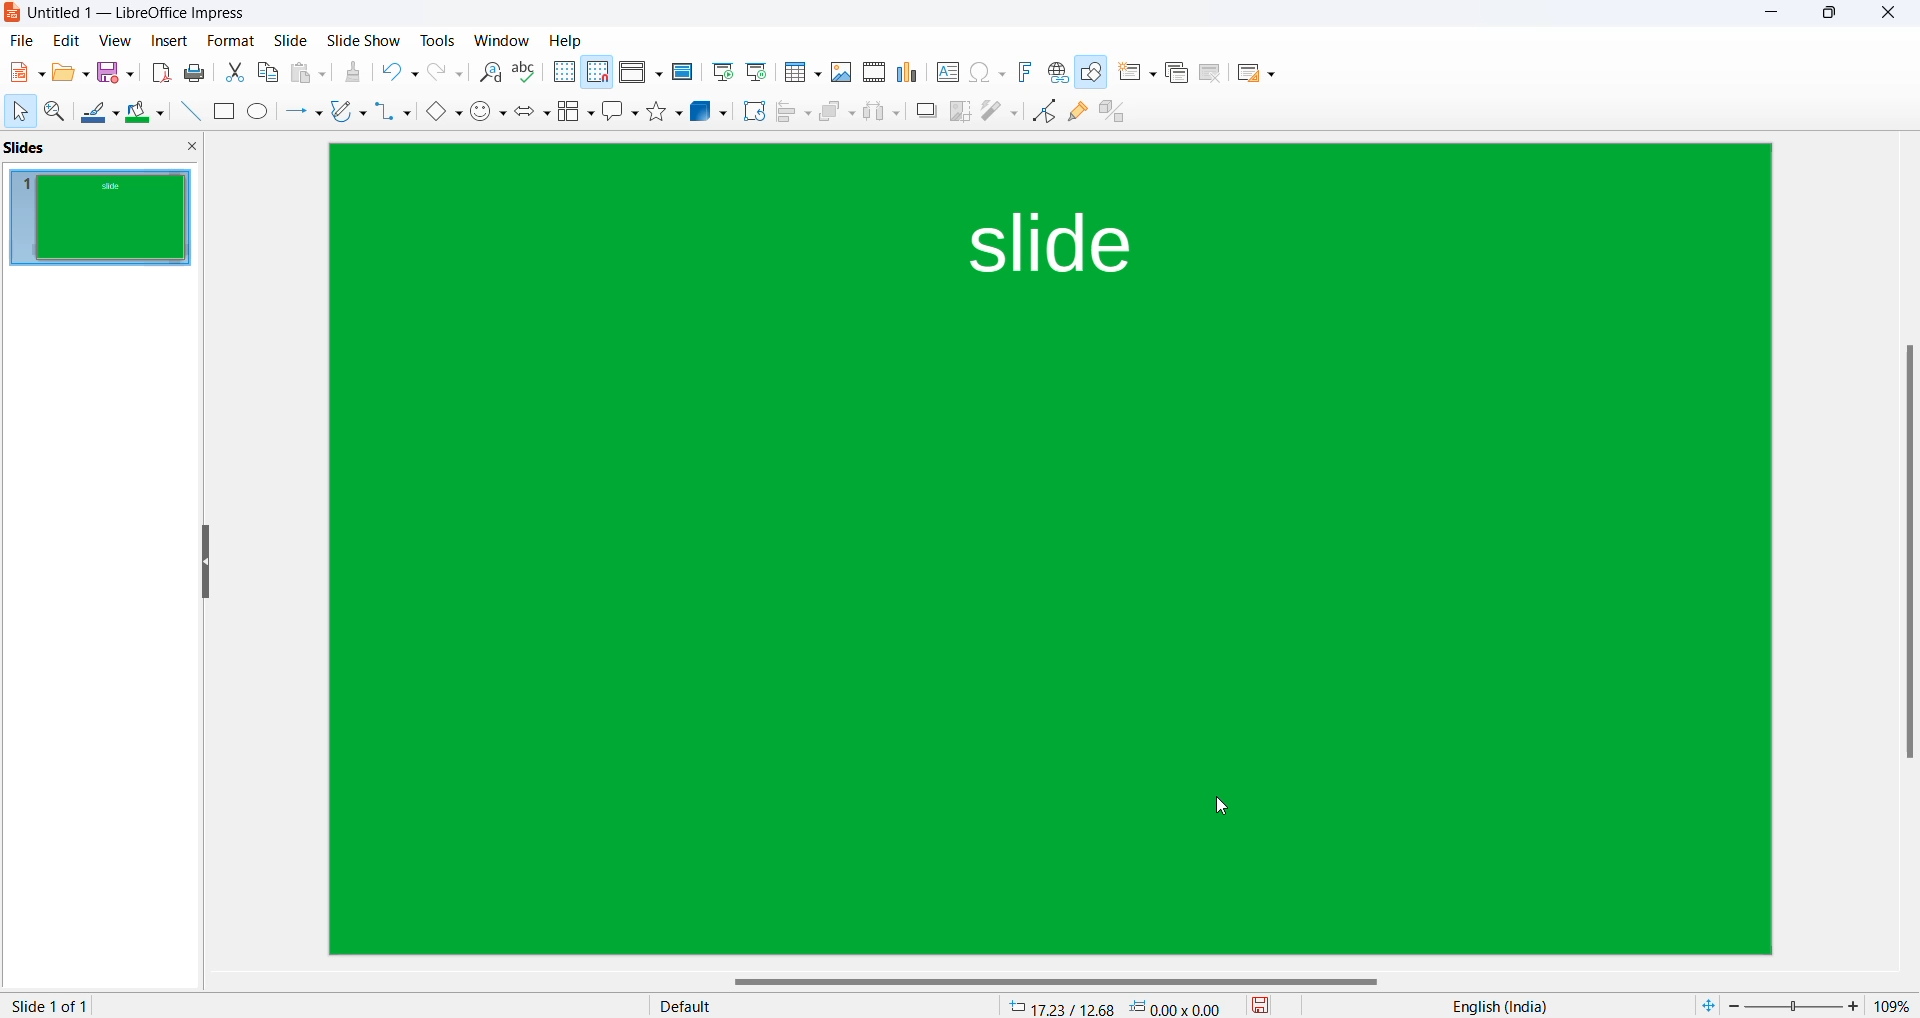 Image resolution: width=1920 pixels, height=1018 pixels. What do you see at coordinates (926, 111) in the screenshot?
I see `shadow` at bounding box center [926, 111].